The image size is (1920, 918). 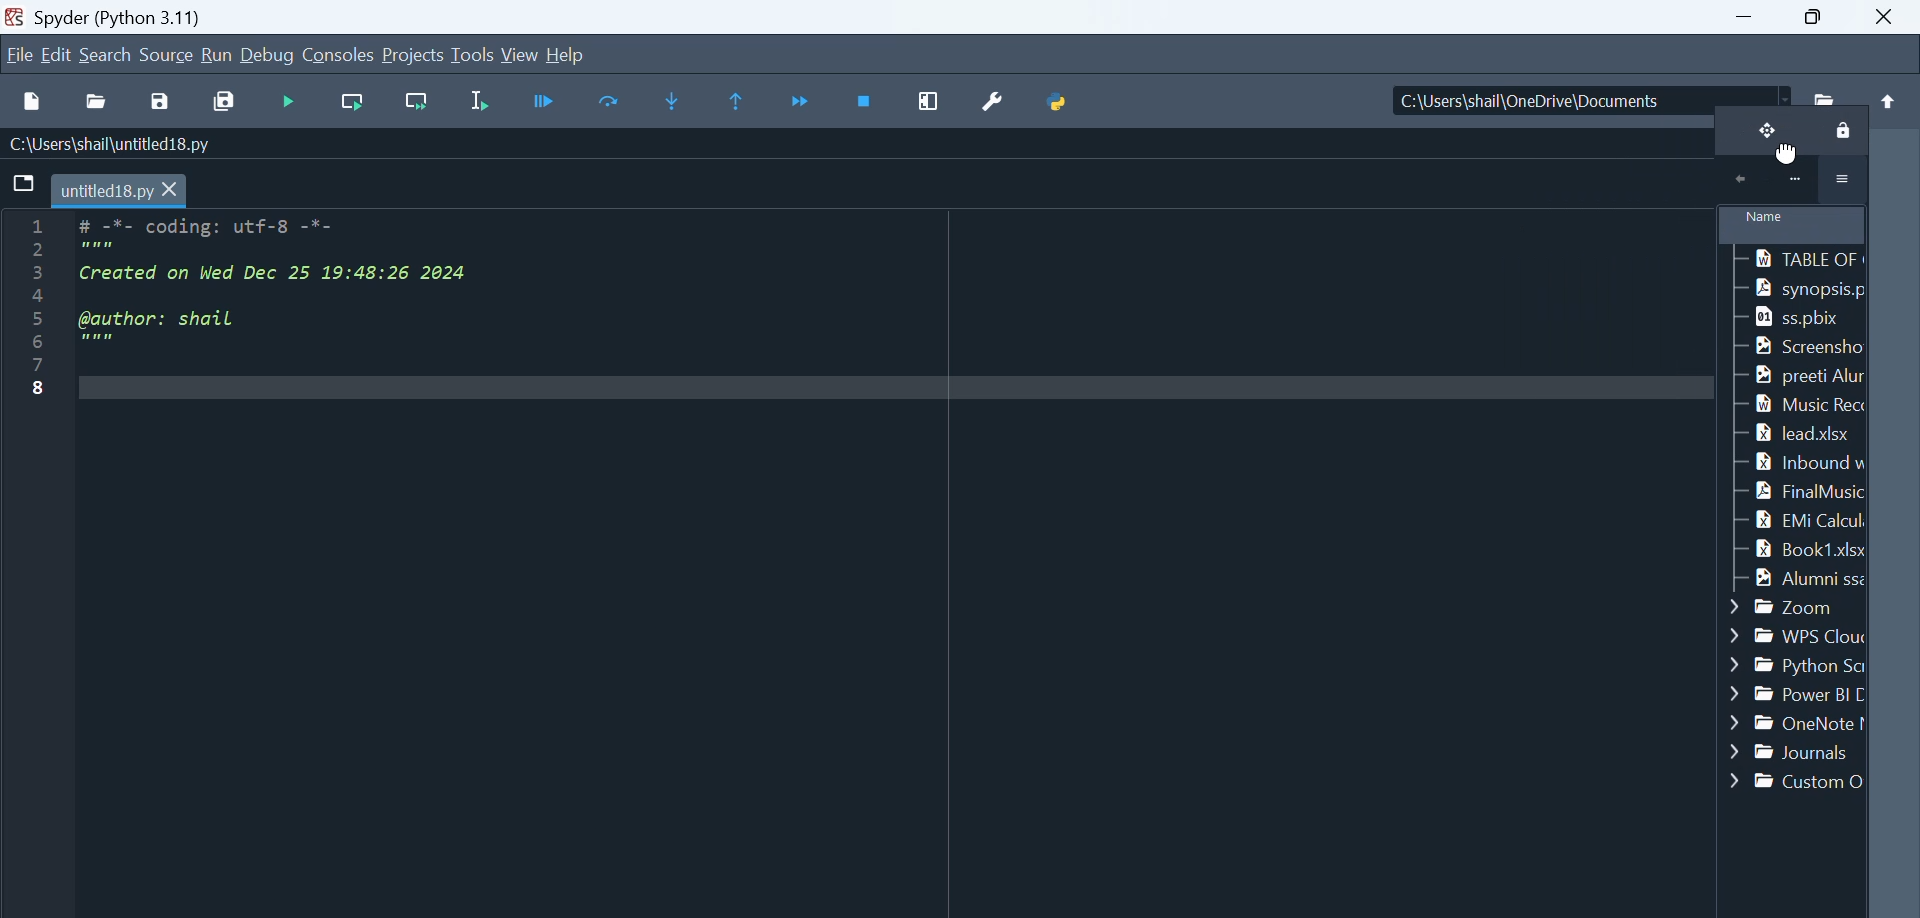 What do you see at coordinates (1790, 226) in the screenshot?
I see `name` at bounding box center [1790, 226].